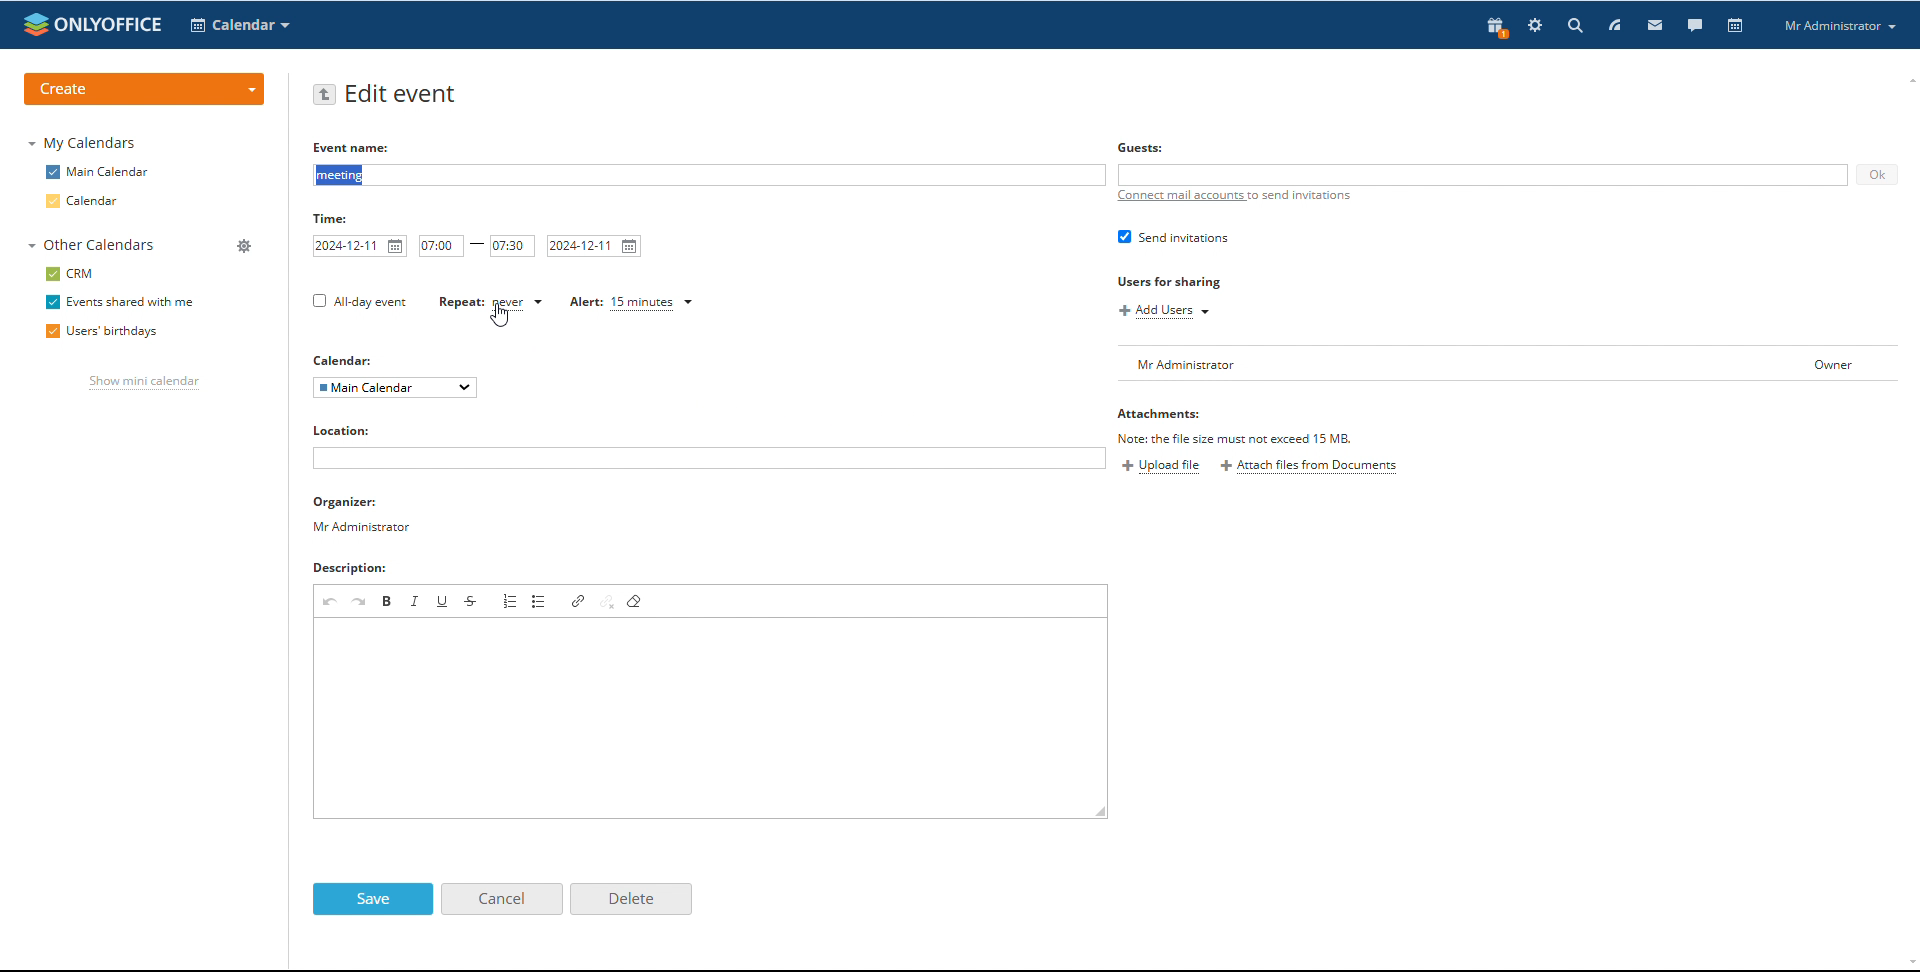 The width and height of the screenshot is (1920, 972). Describe the element at coordinates (1506, 363) in the screenshot. I see `user list` at that location.